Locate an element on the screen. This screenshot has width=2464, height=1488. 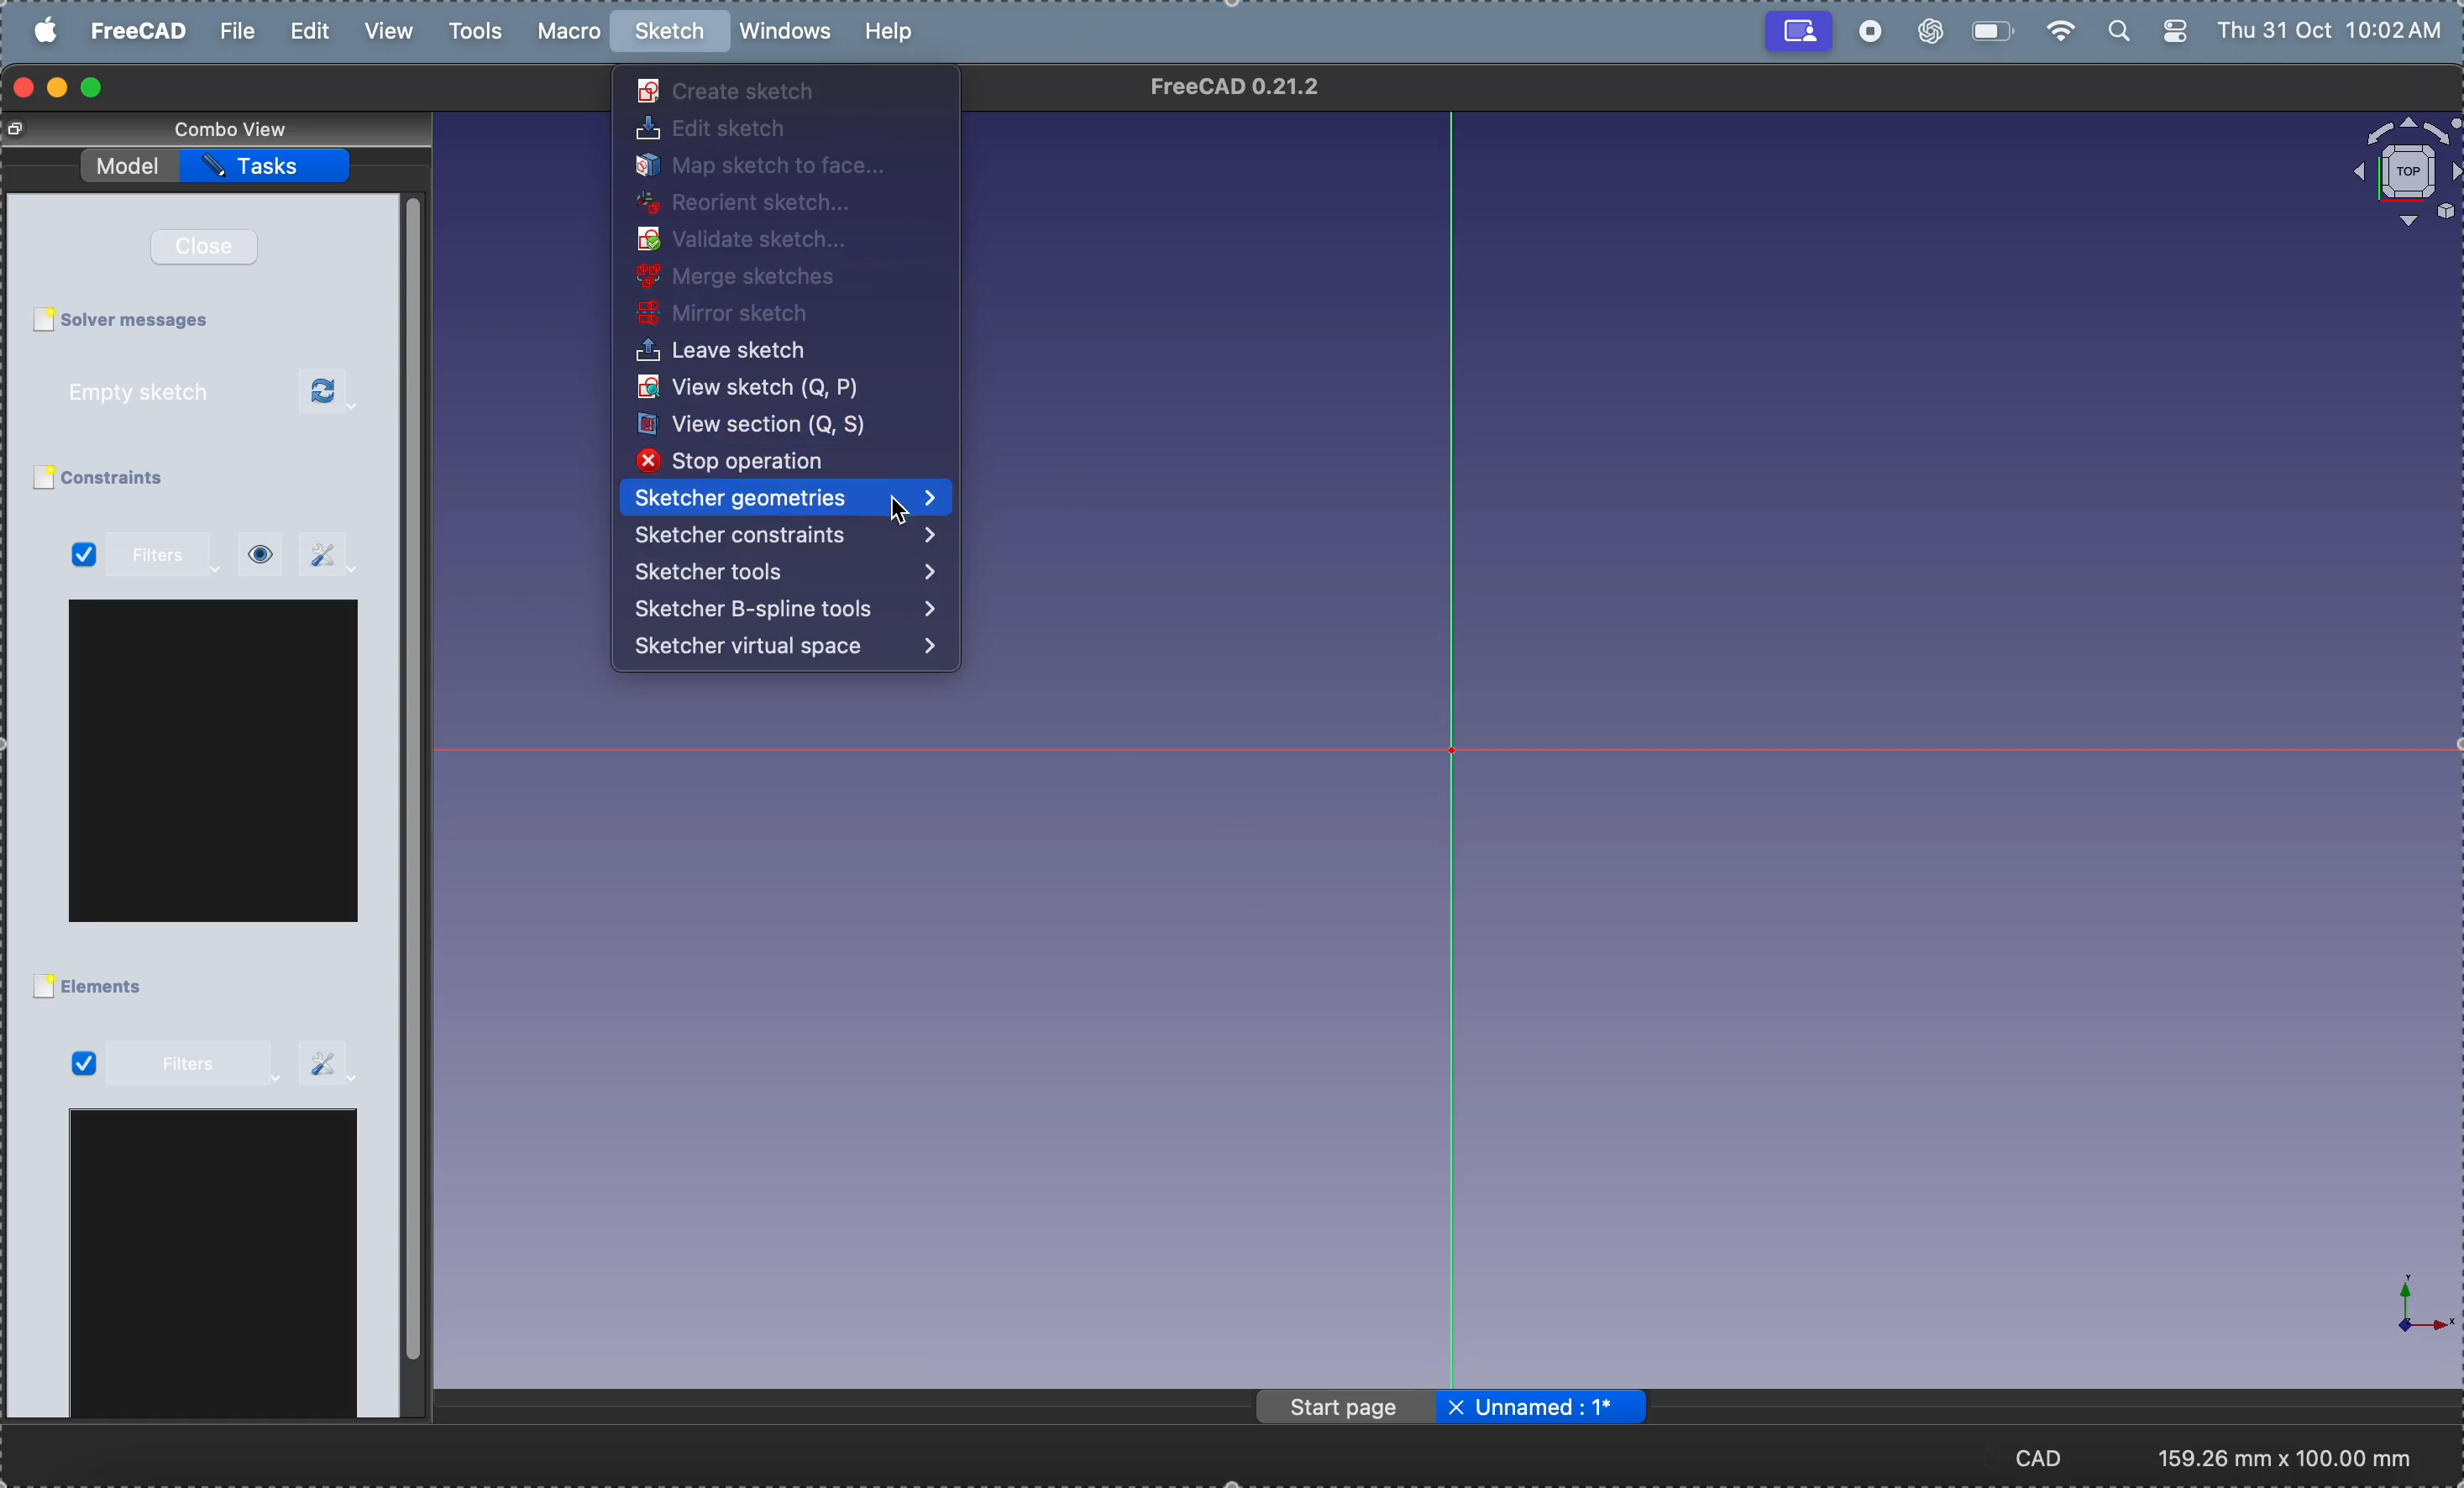
apple widgets is located at coordinates (2150, 31).